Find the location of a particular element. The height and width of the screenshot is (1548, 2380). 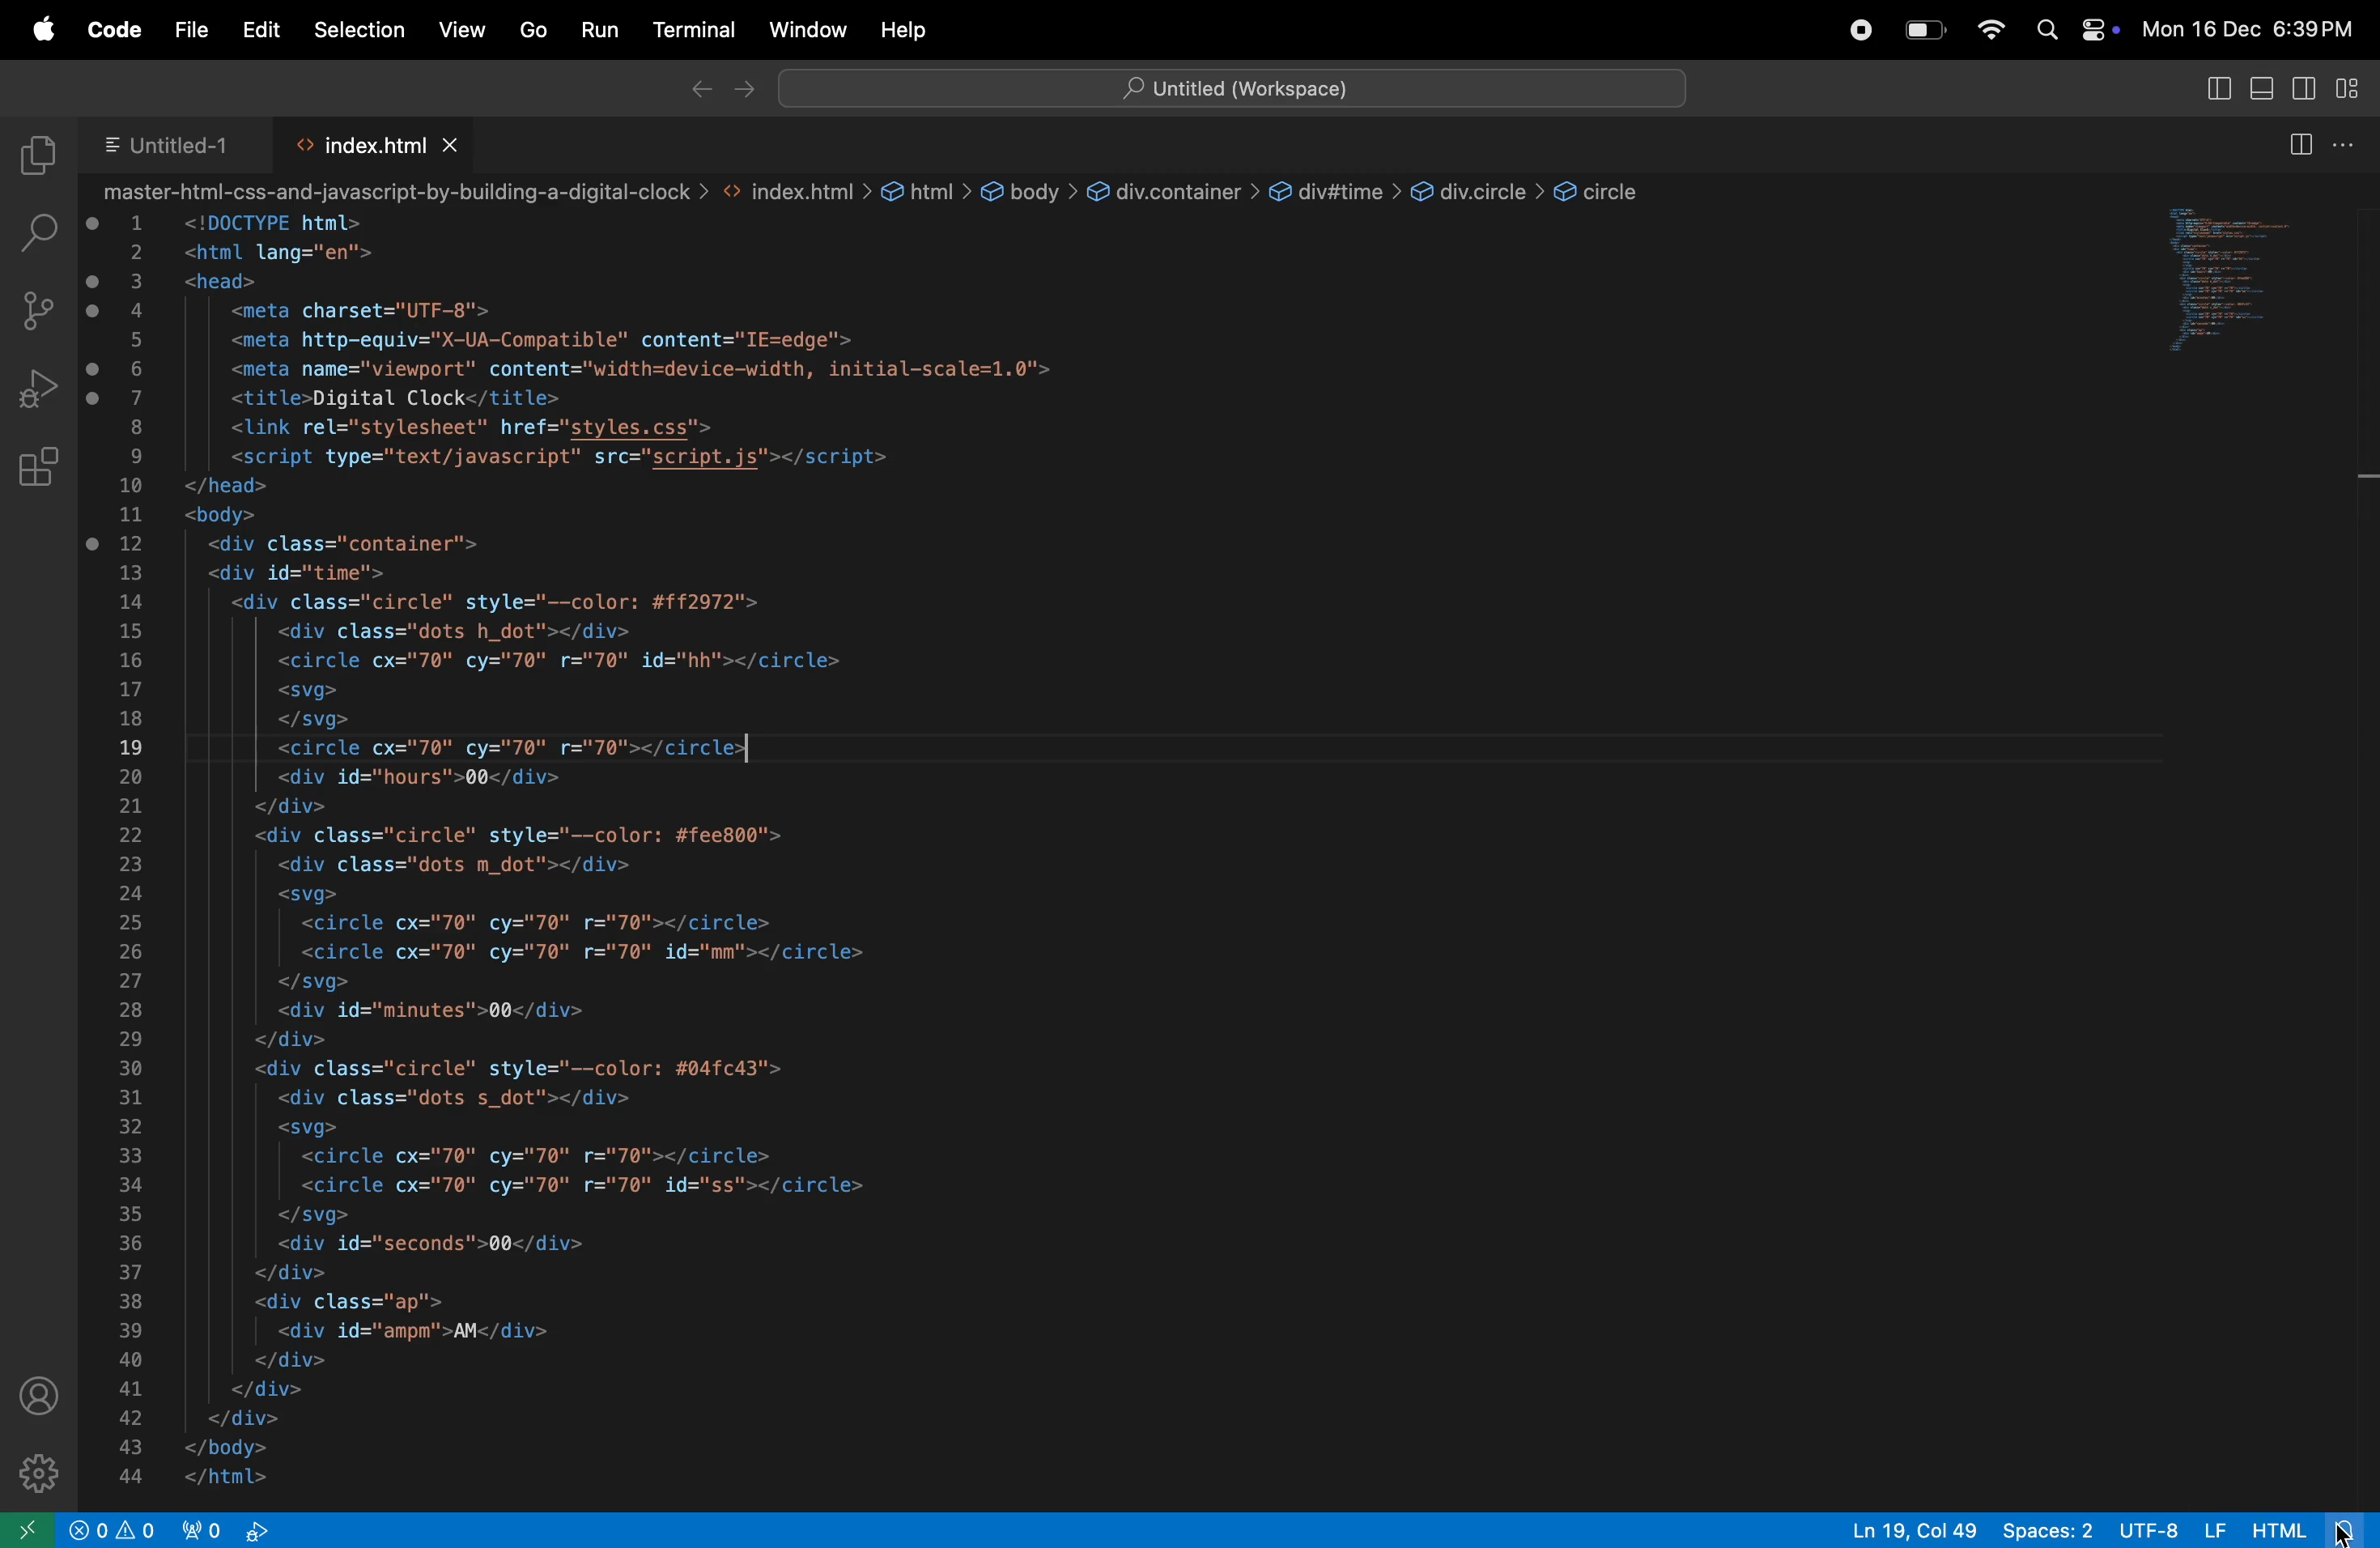

forward is located at coordinates (743, 90).